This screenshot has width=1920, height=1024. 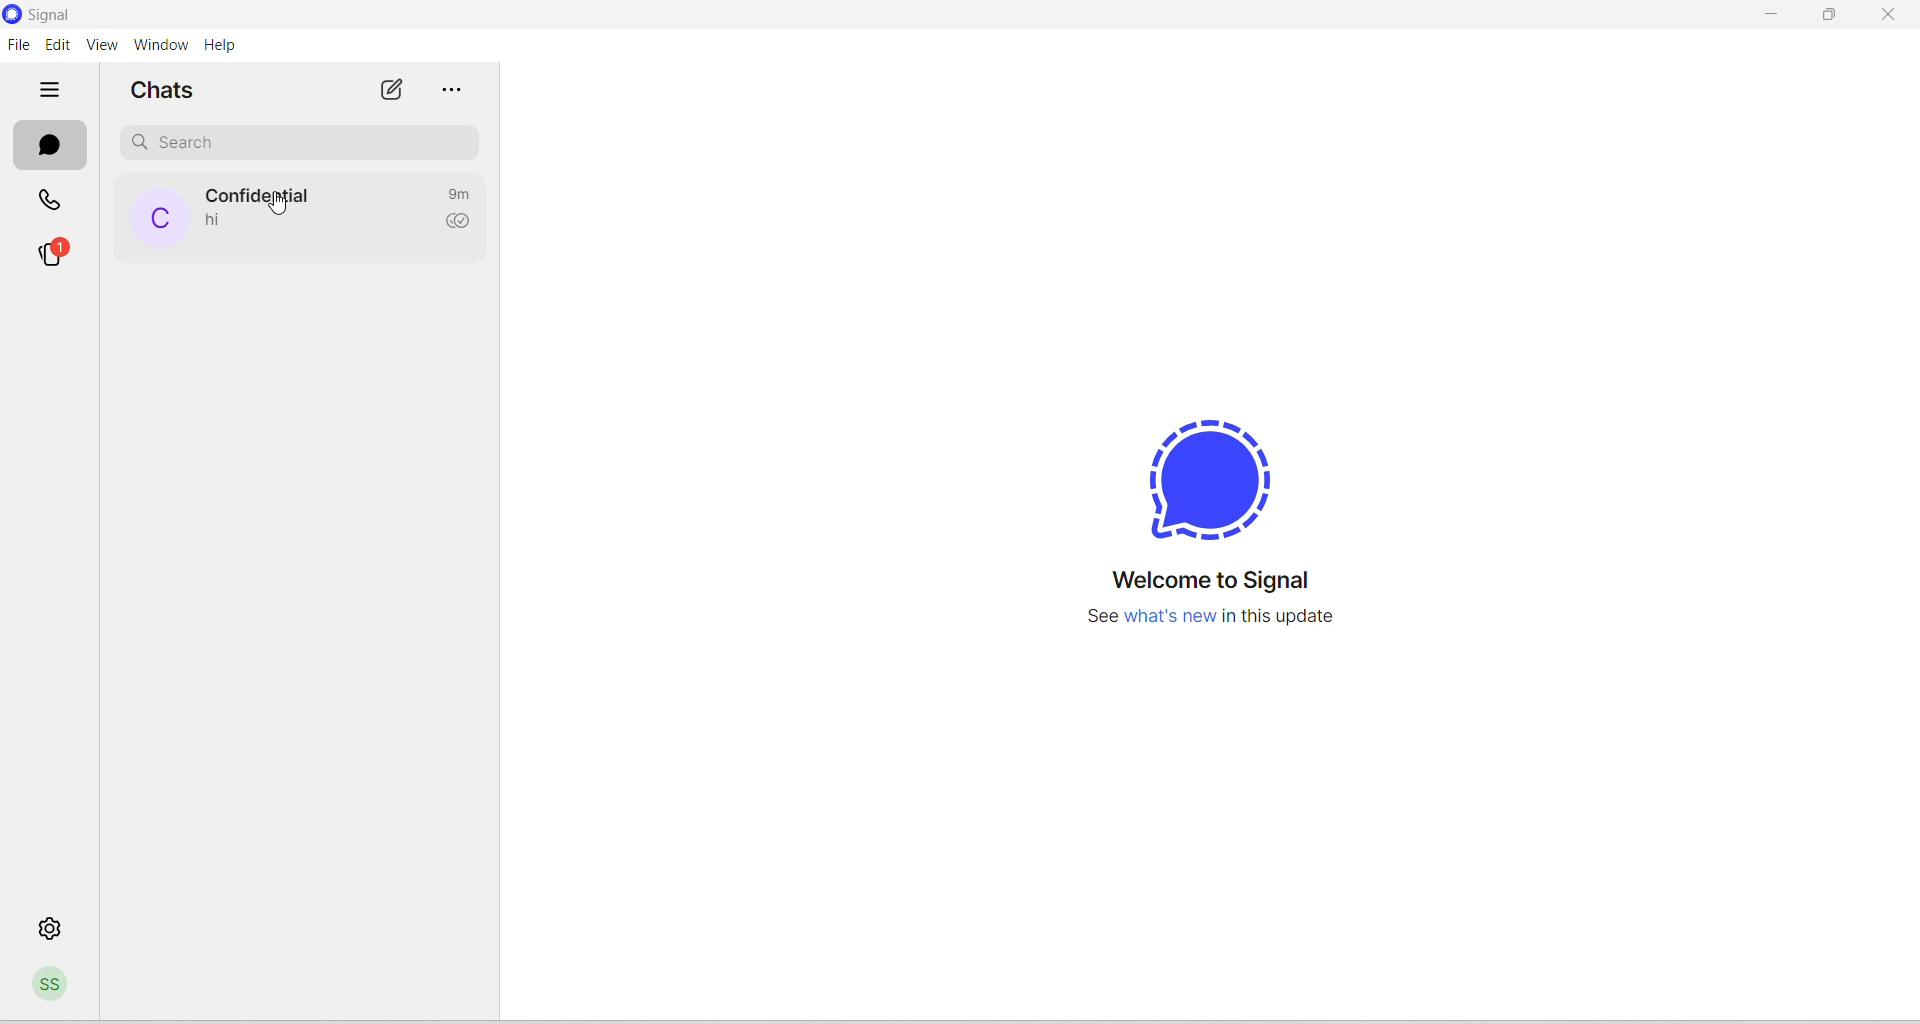 I want to click on last message time, so click(x=464, y=192).